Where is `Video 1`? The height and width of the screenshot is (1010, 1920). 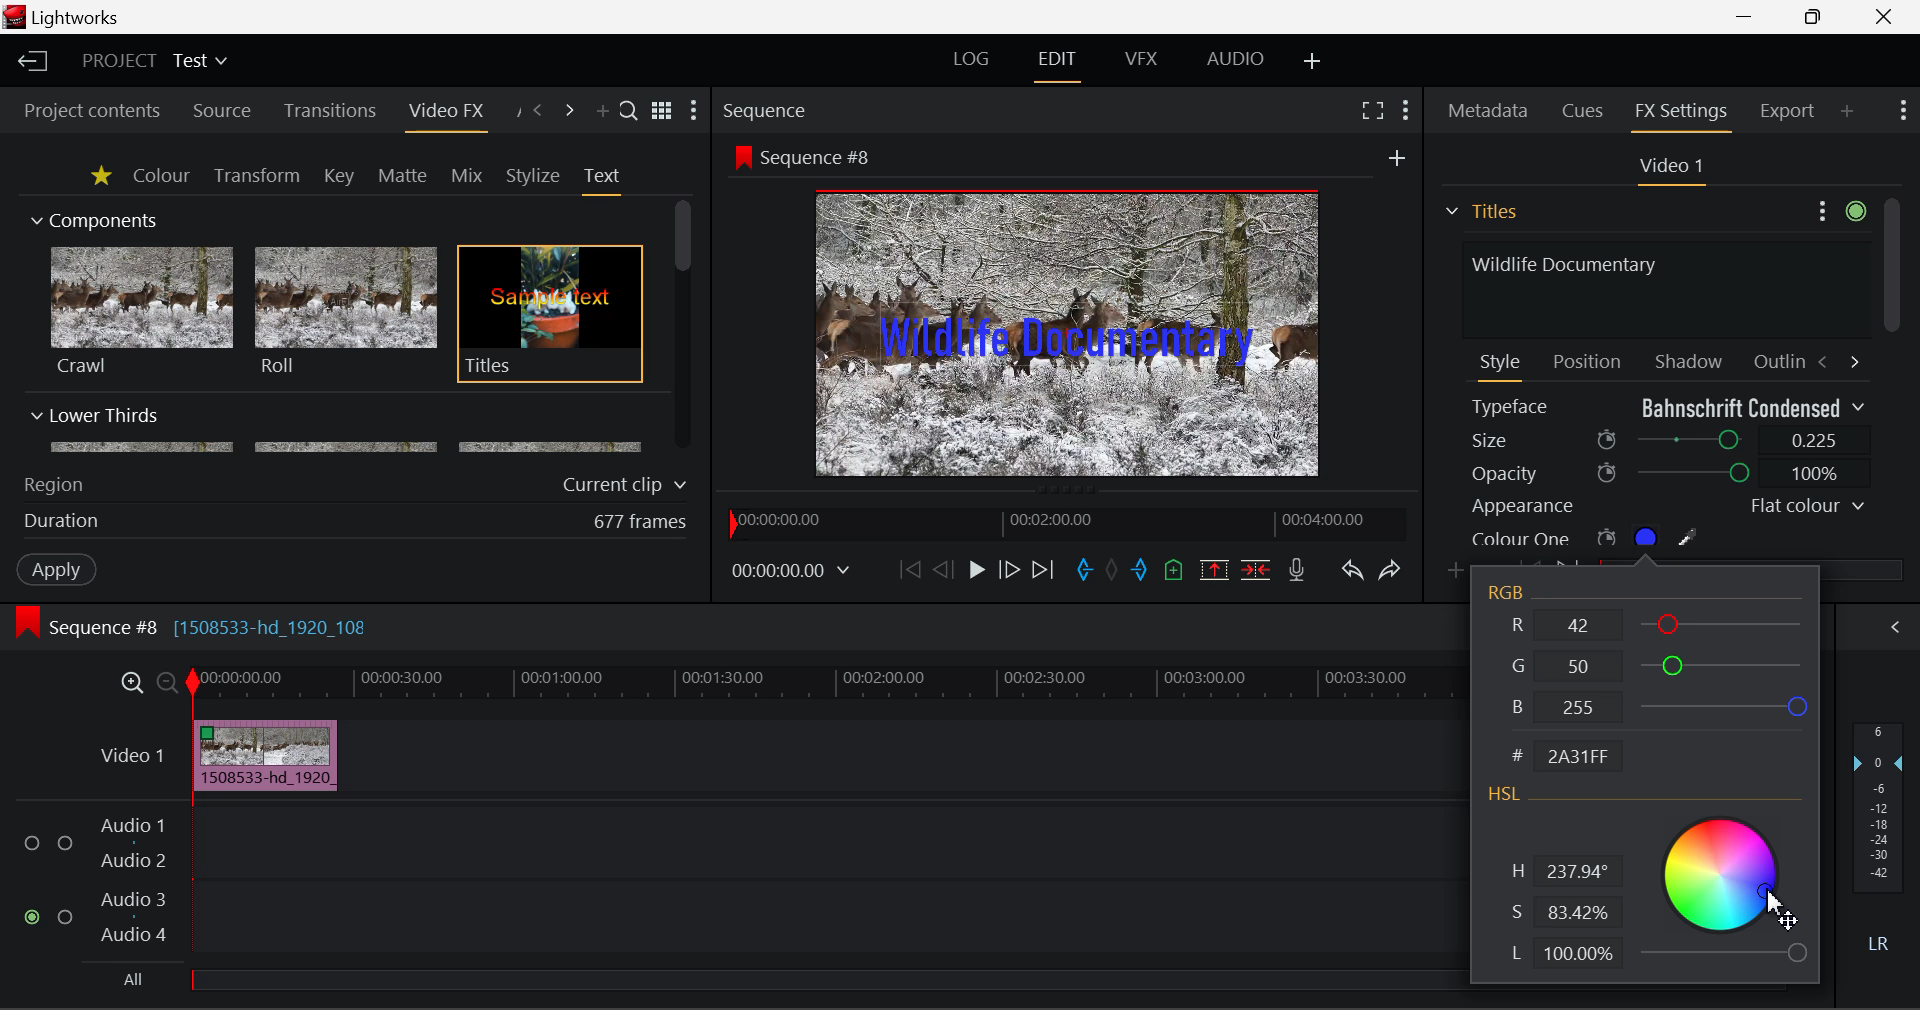
Video 1 is located at coordinates (1668, 167).